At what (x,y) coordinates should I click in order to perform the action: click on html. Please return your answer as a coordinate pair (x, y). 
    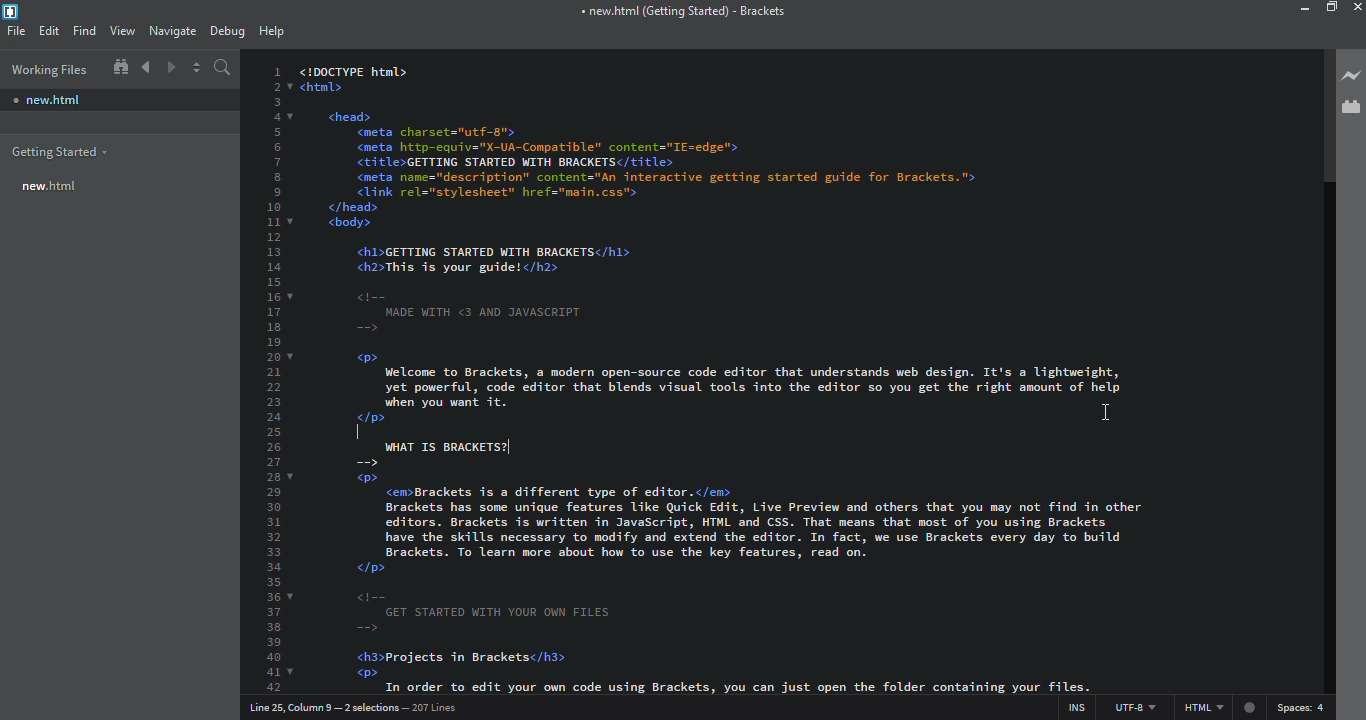
    Looking at the image, I should click on (1219, 708).